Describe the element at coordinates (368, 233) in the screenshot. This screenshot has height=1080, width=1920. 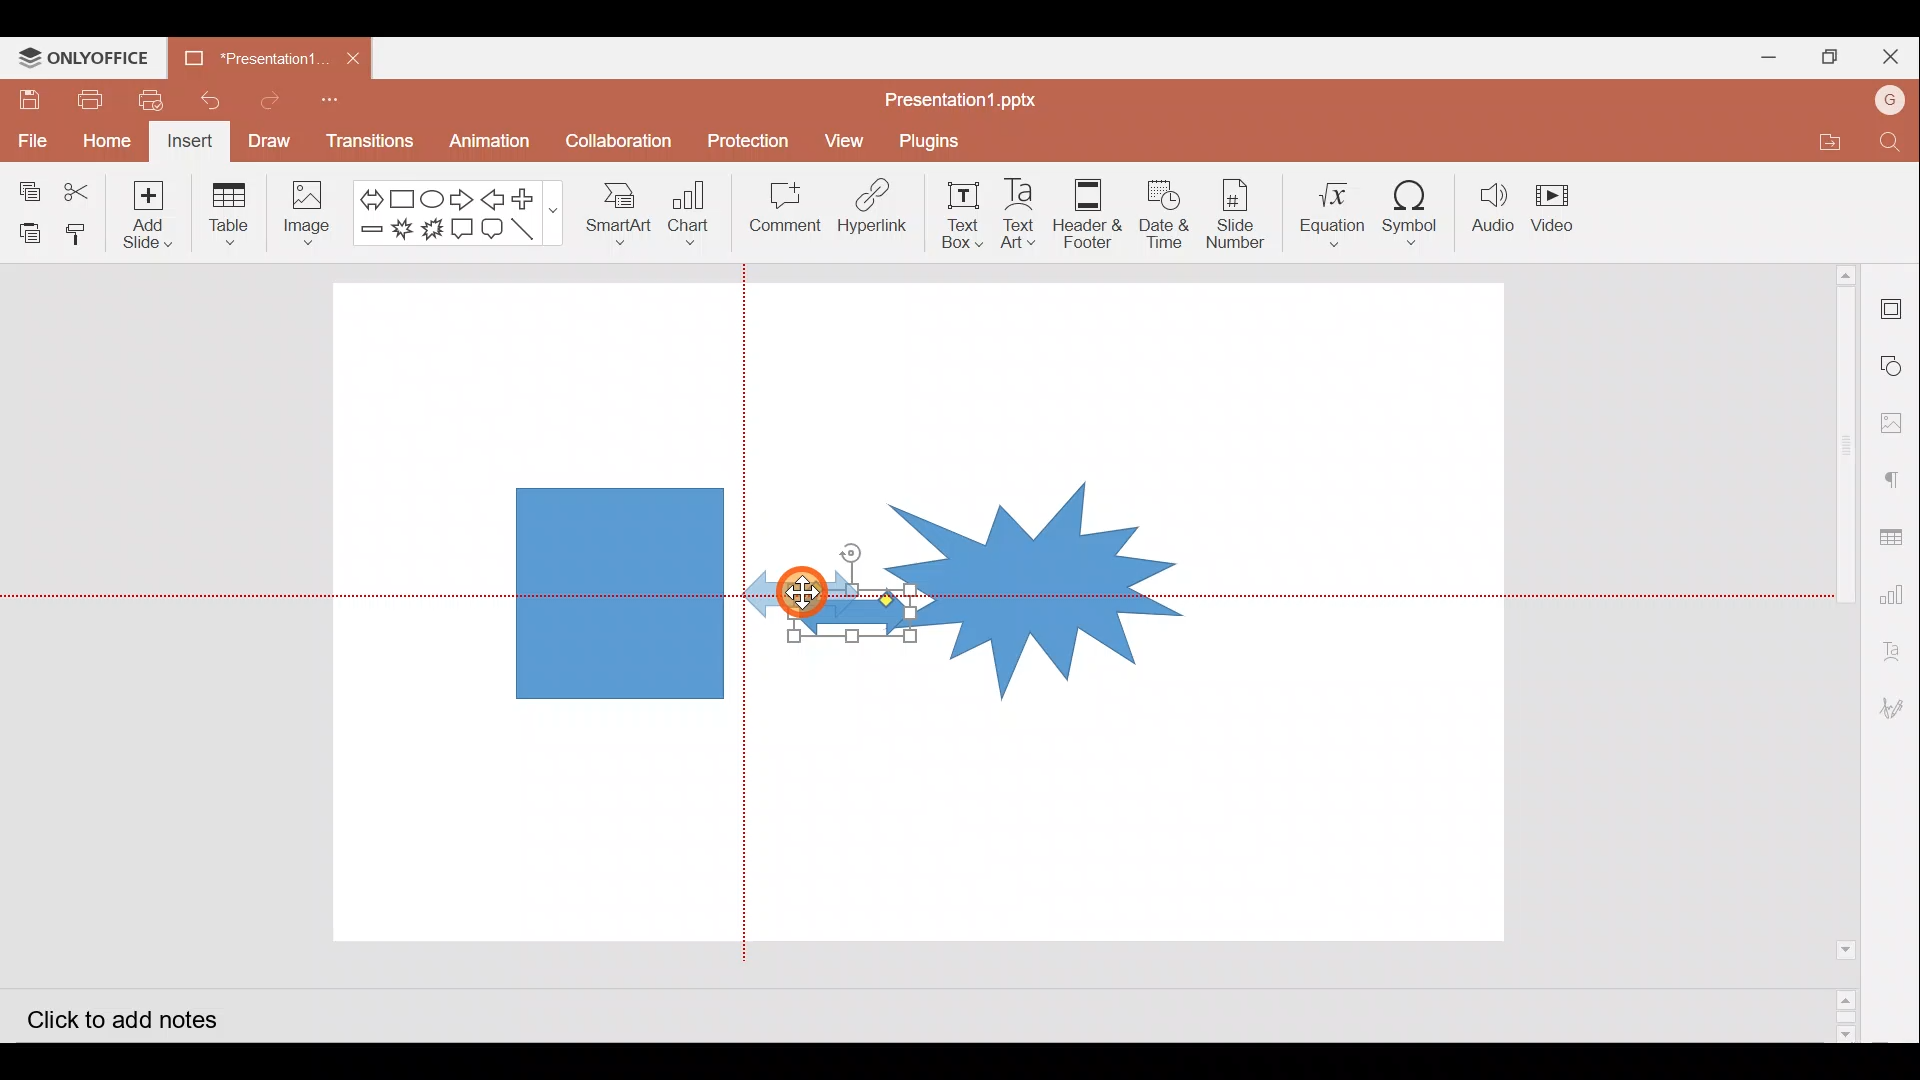
I see `Minus` at that location.